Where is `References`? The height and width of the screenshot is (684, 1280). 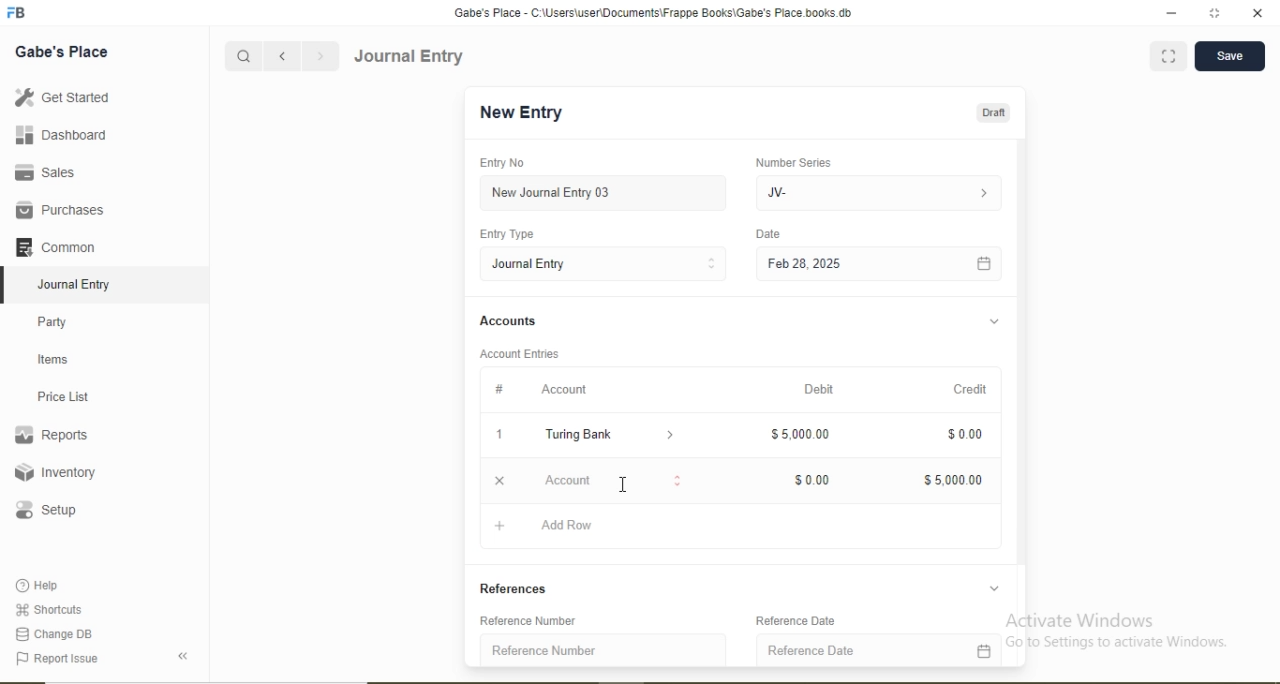
References is located at coordinates (513, 589).